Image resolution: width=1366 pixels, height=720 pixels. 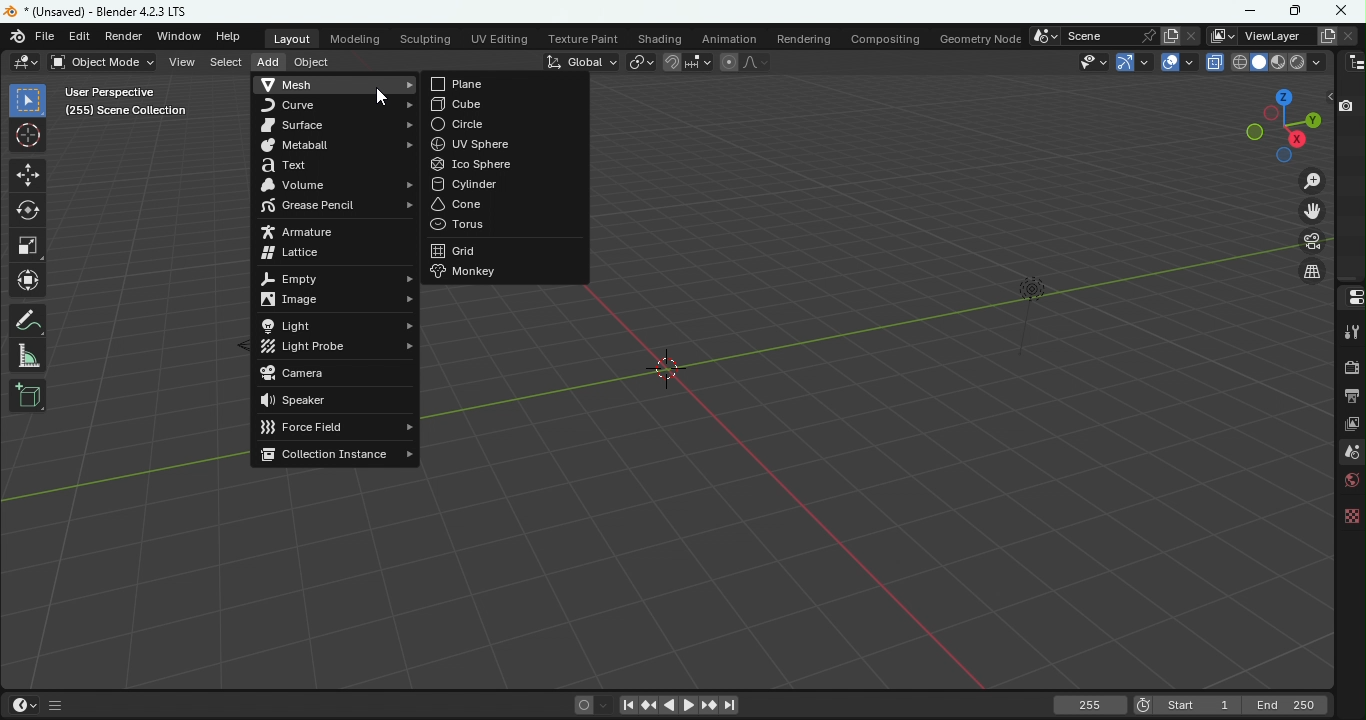 I want to click on View, so click(x=183, y=63).